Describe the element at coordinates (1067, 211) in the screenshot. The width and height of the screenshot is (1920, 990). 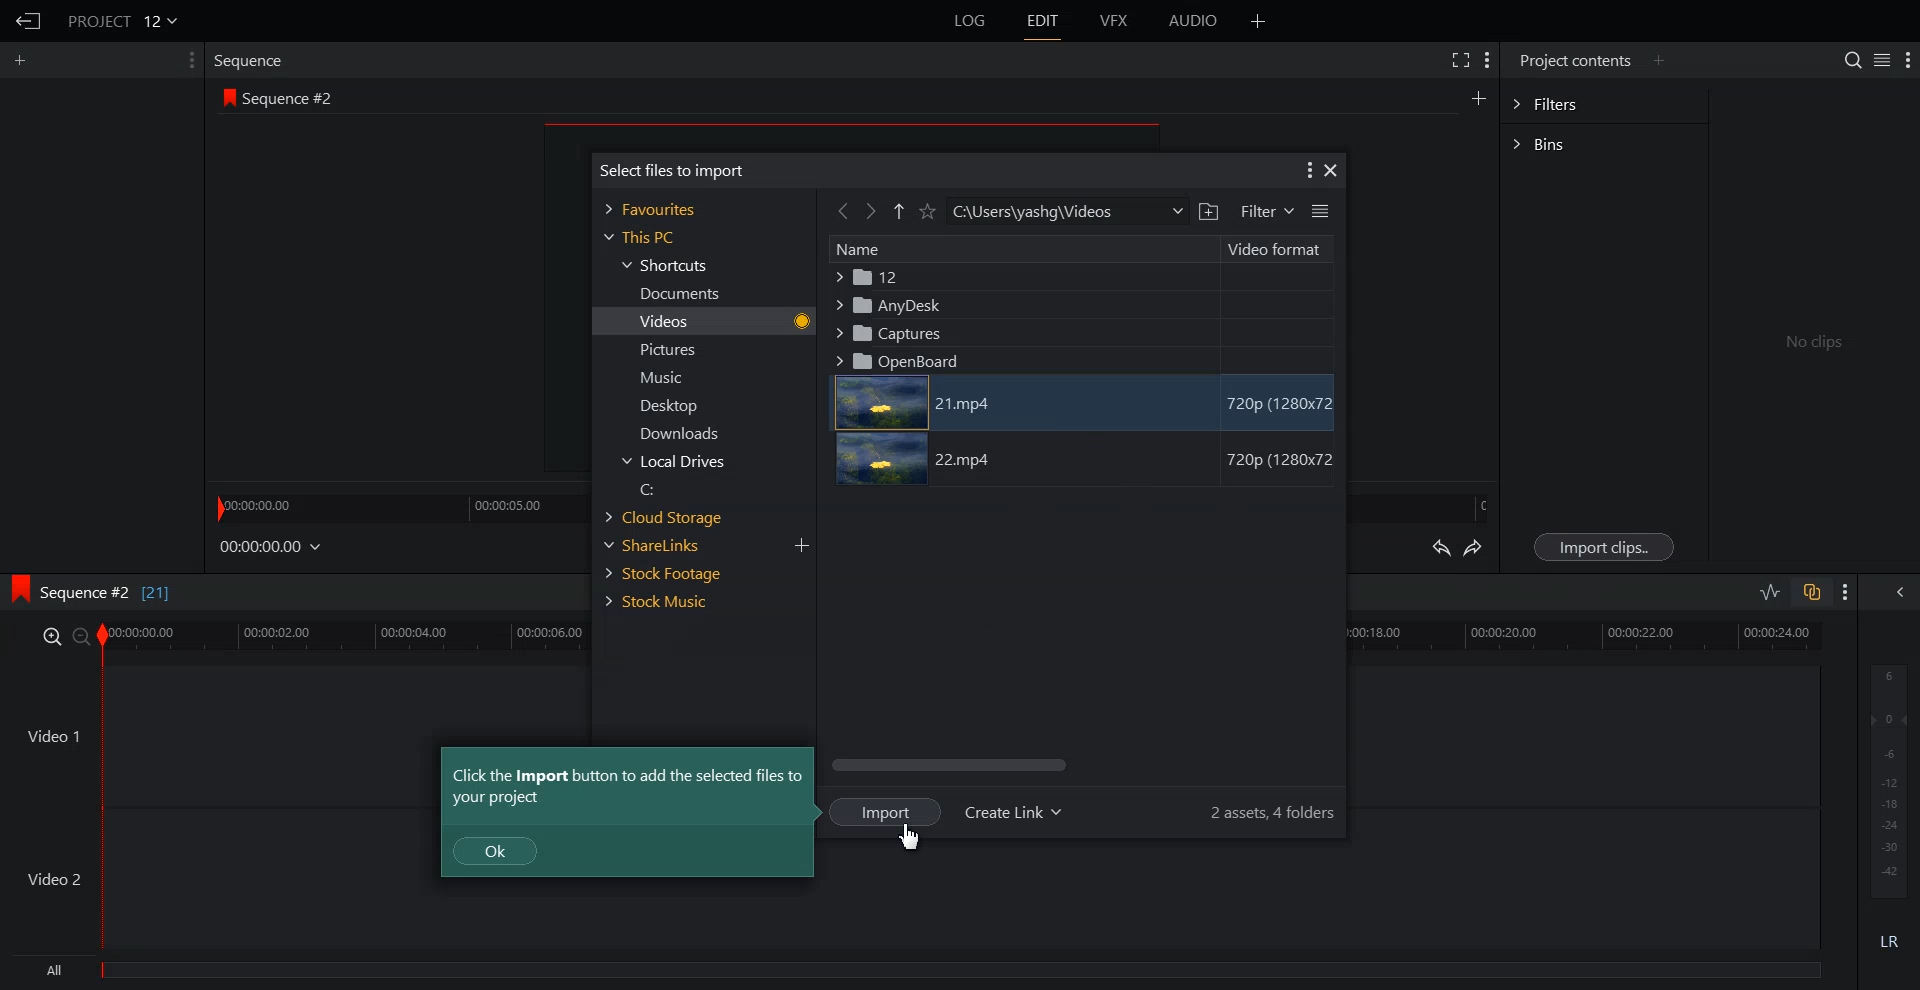
I see `File Path Address` at that location.